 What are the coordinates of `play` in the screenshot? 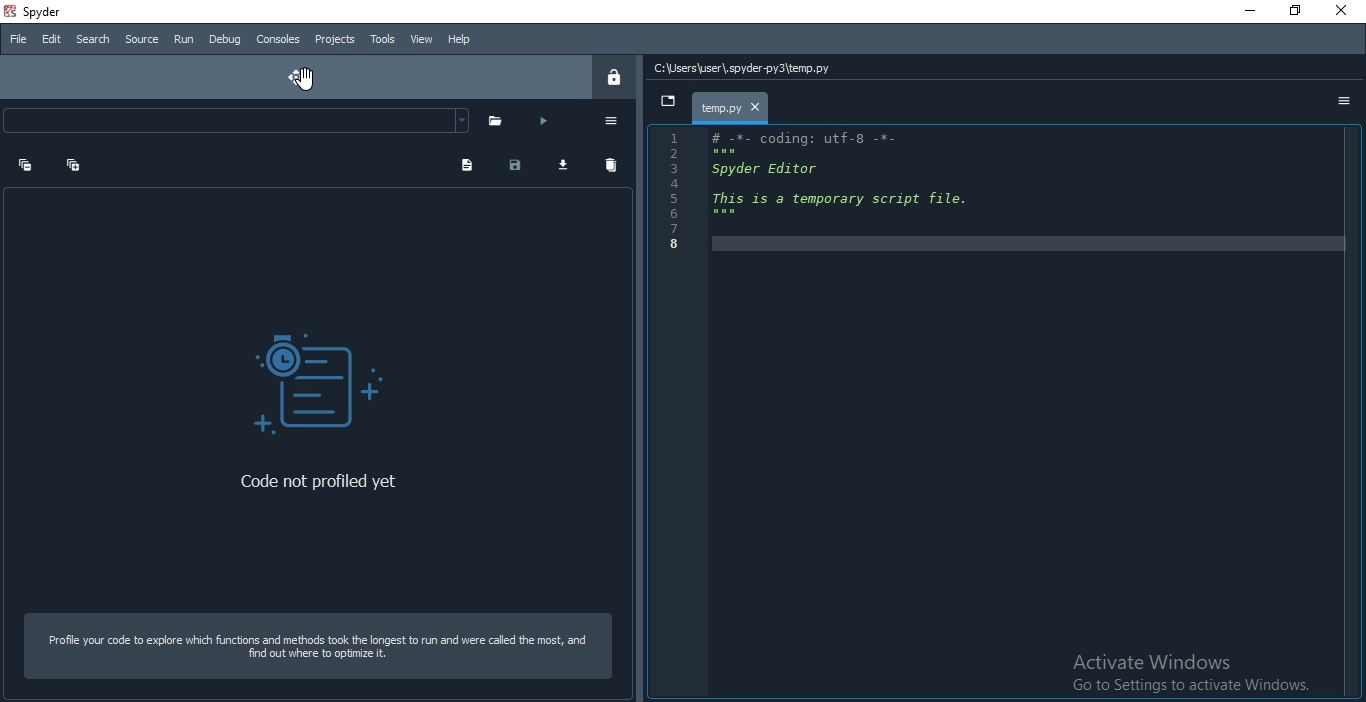 It's located at (548, 121).